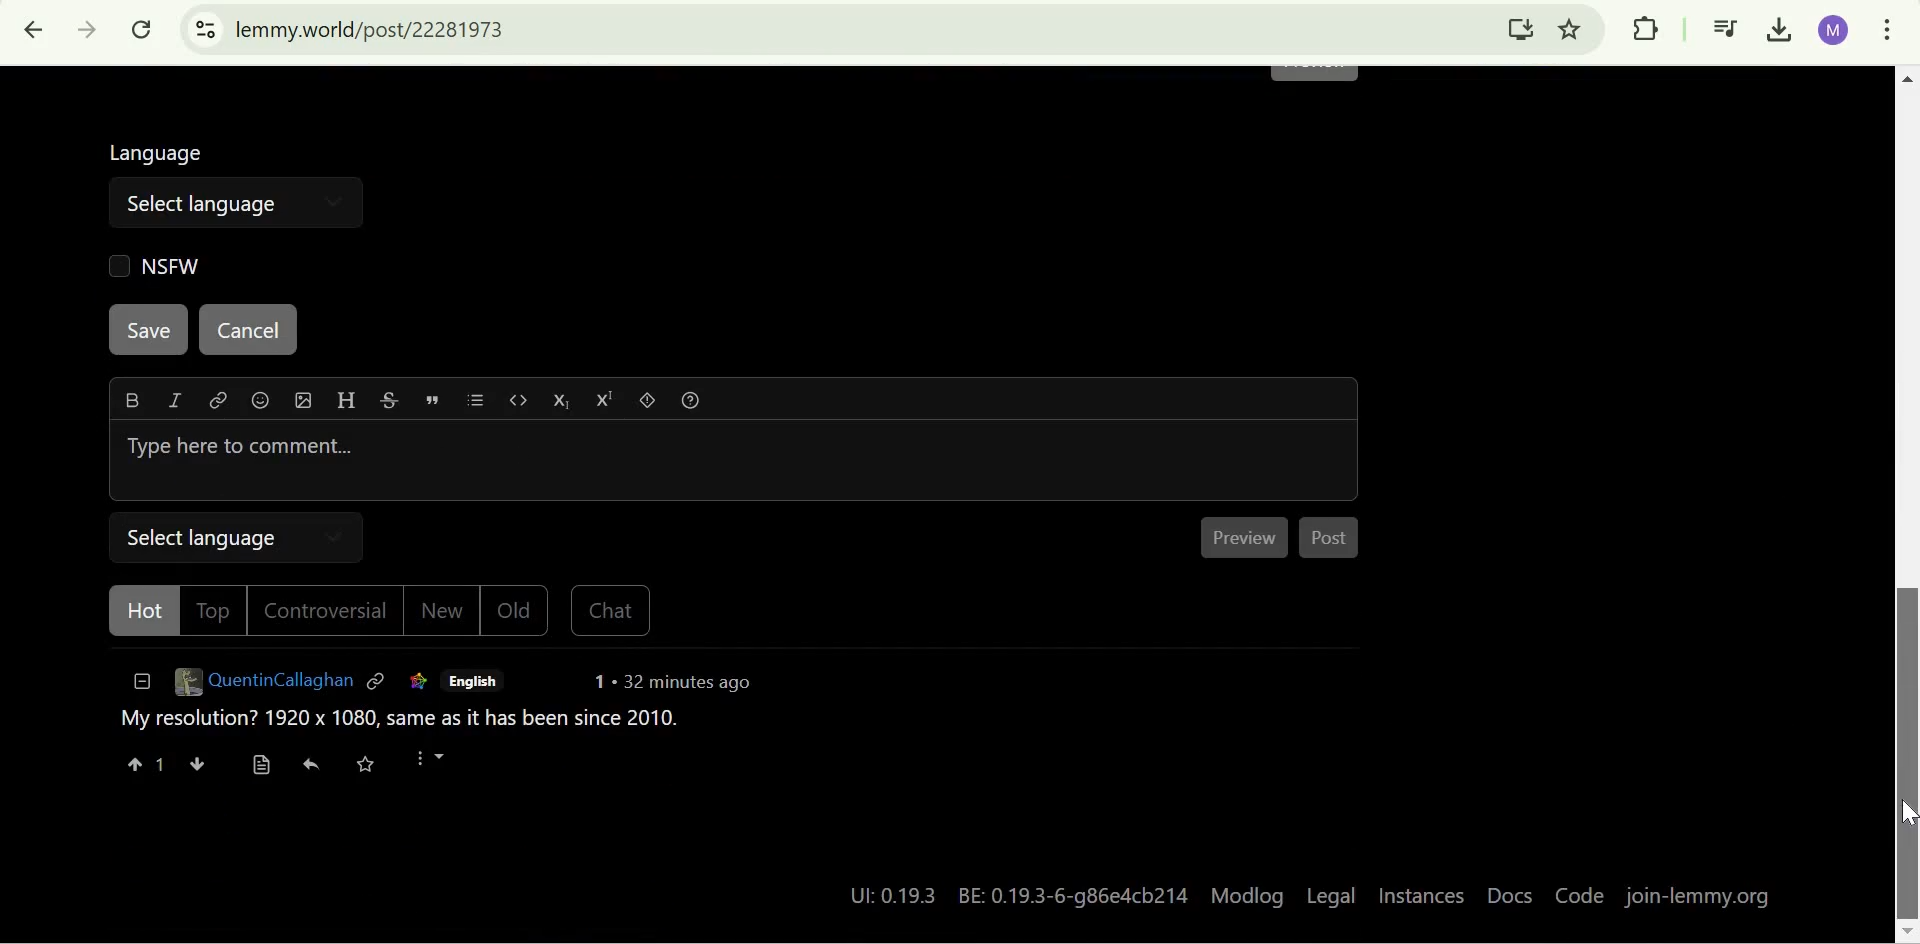 The height and width of the screenshot is (944, 1920). I want to click on 1 upvote, so click(145, 766).